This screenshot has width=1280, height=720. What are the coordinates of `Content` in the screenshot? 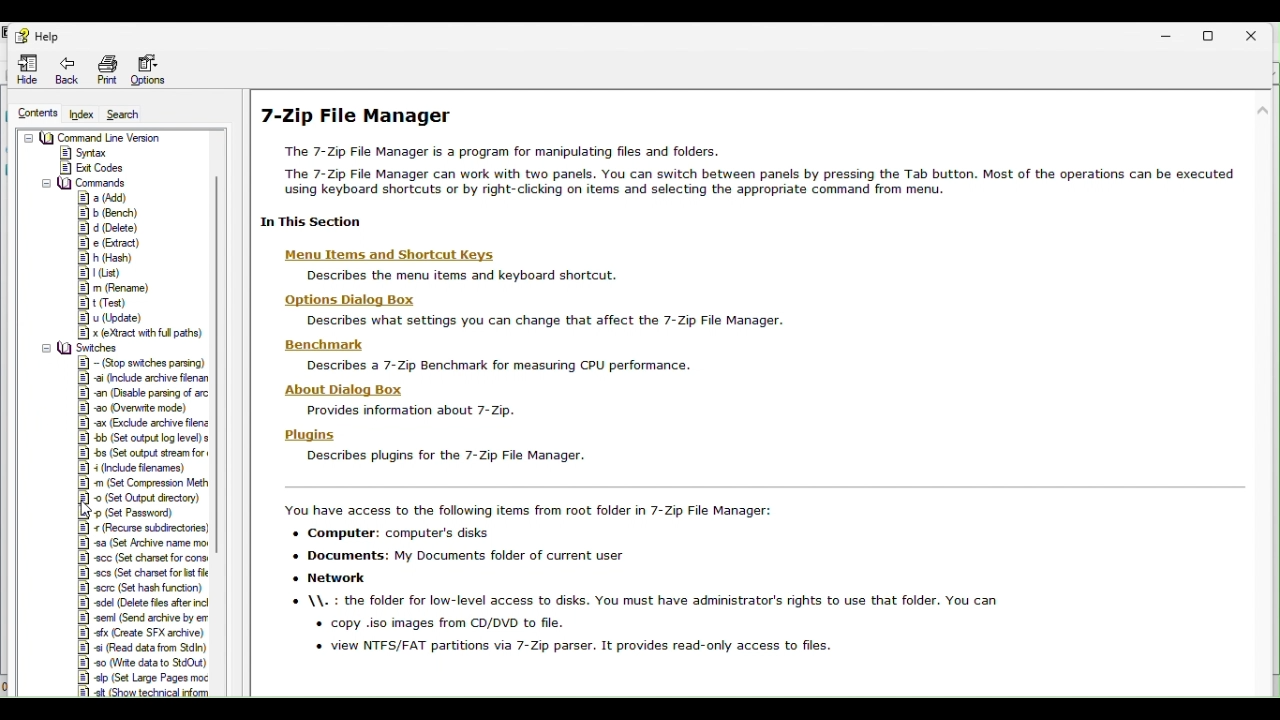 It's located at (42, 113).